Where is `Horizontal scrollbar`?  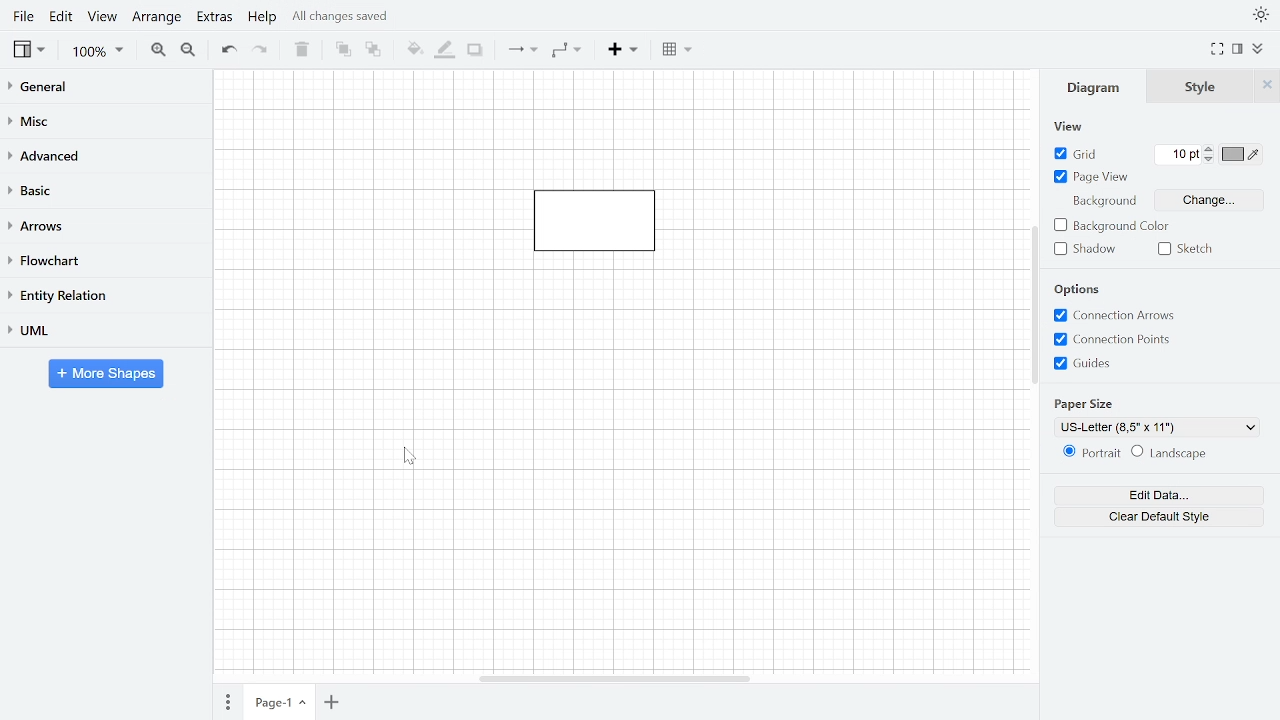
Horizontal scrollbar is located at coordinates (615, 681).